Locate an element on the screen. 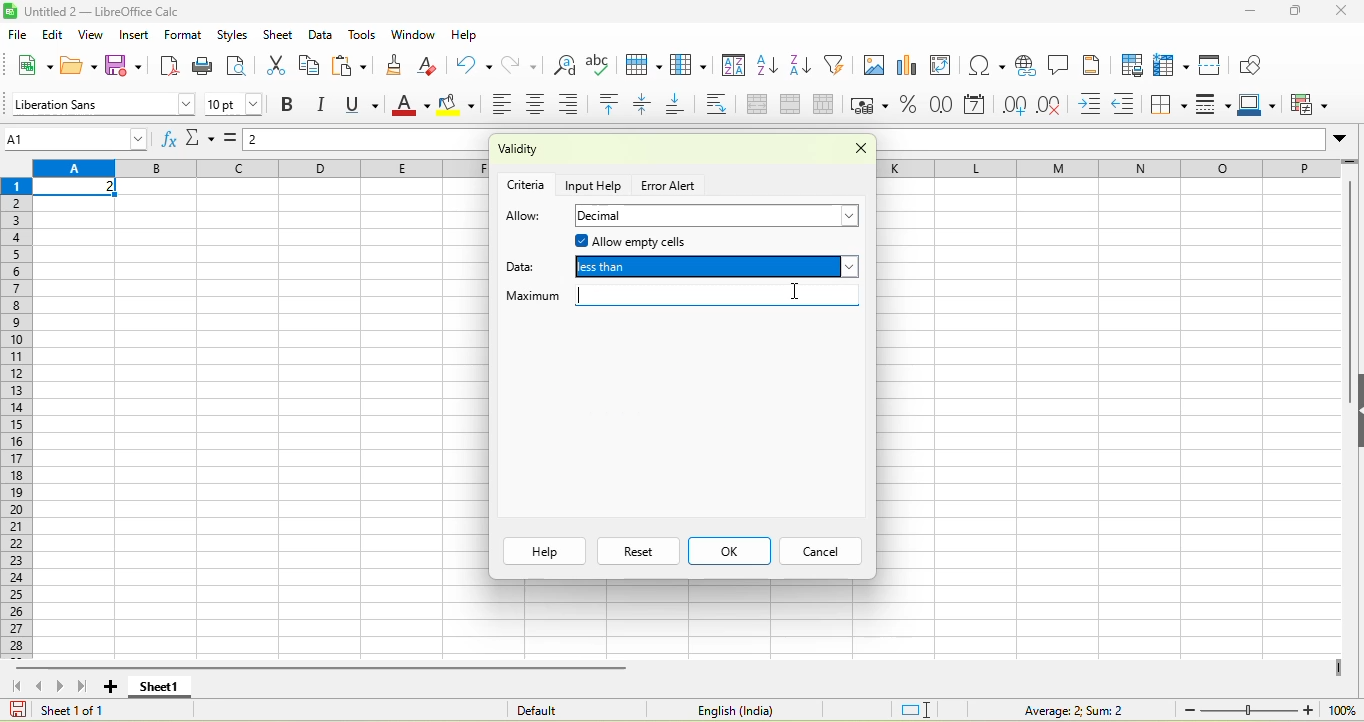  close is located at coordinates (1344, 10).